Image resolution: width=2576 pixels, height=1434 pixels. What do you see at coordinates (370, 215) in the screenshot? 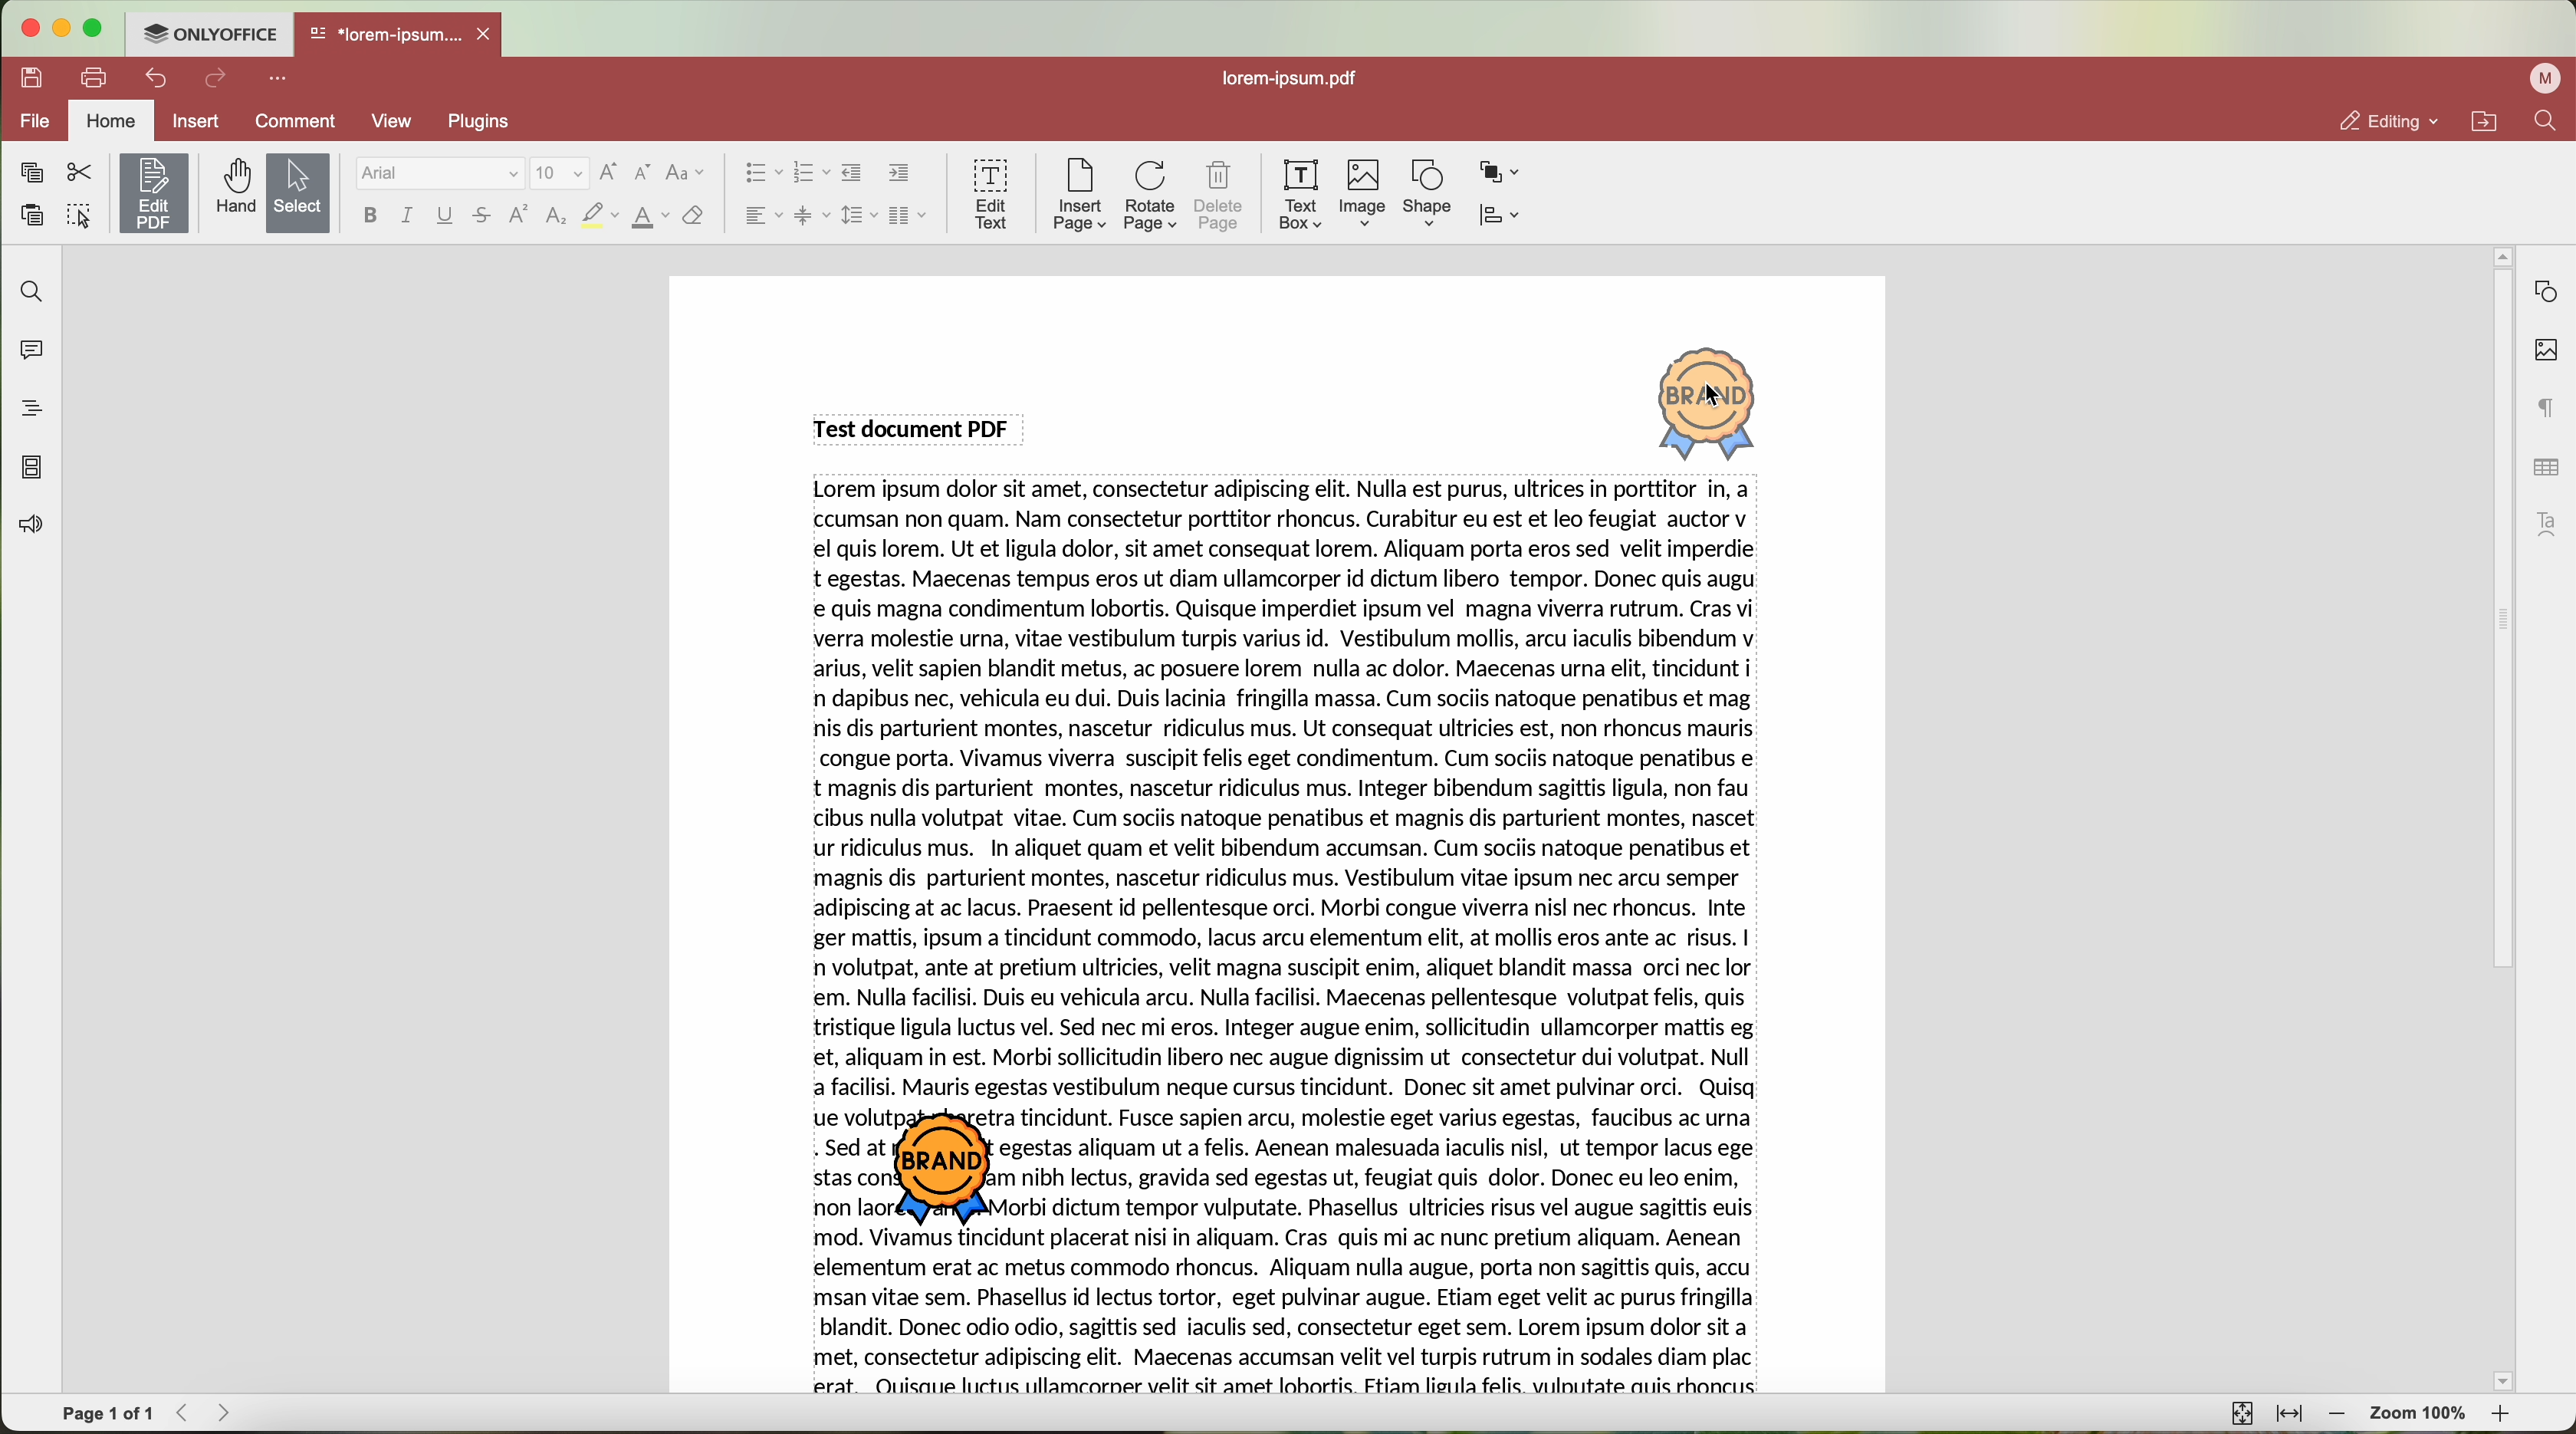
I see `bold` at bounding box center [370, 215].